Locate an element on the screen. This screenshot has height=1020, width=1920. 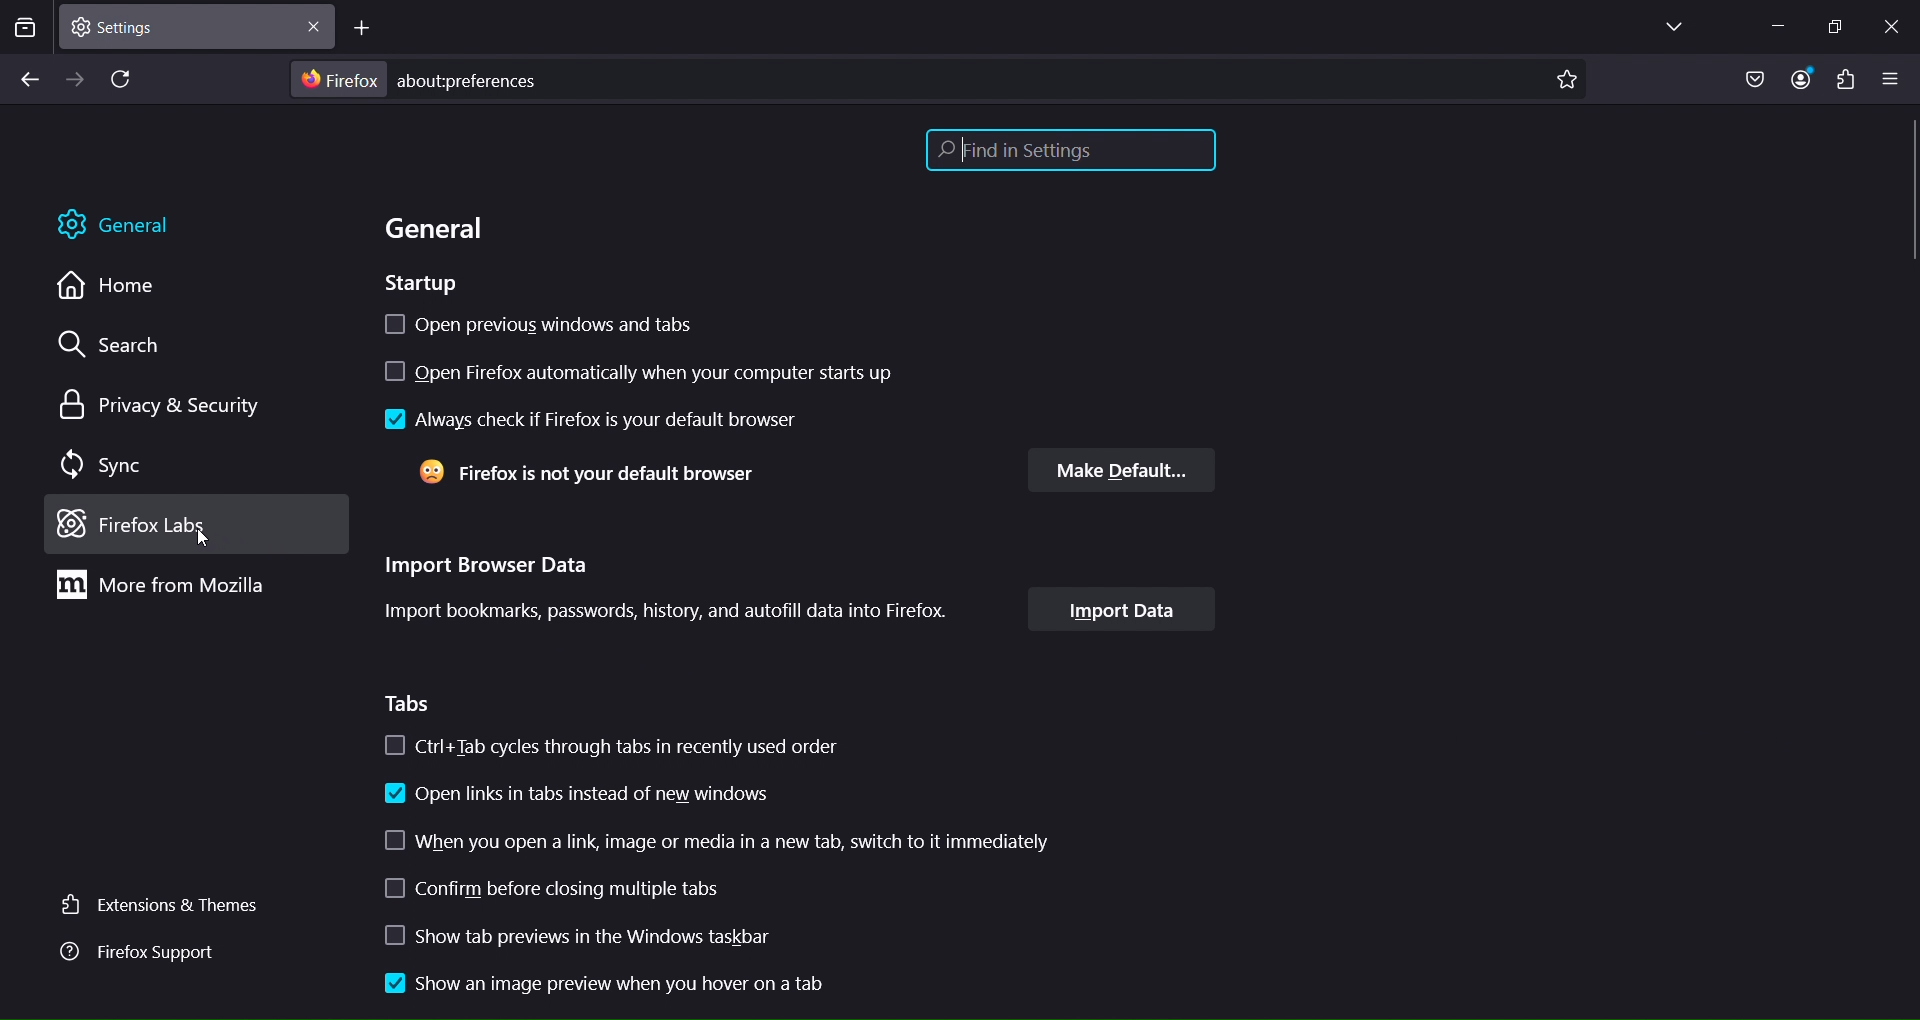
extensions and themes is located at coordinates (157, 903).